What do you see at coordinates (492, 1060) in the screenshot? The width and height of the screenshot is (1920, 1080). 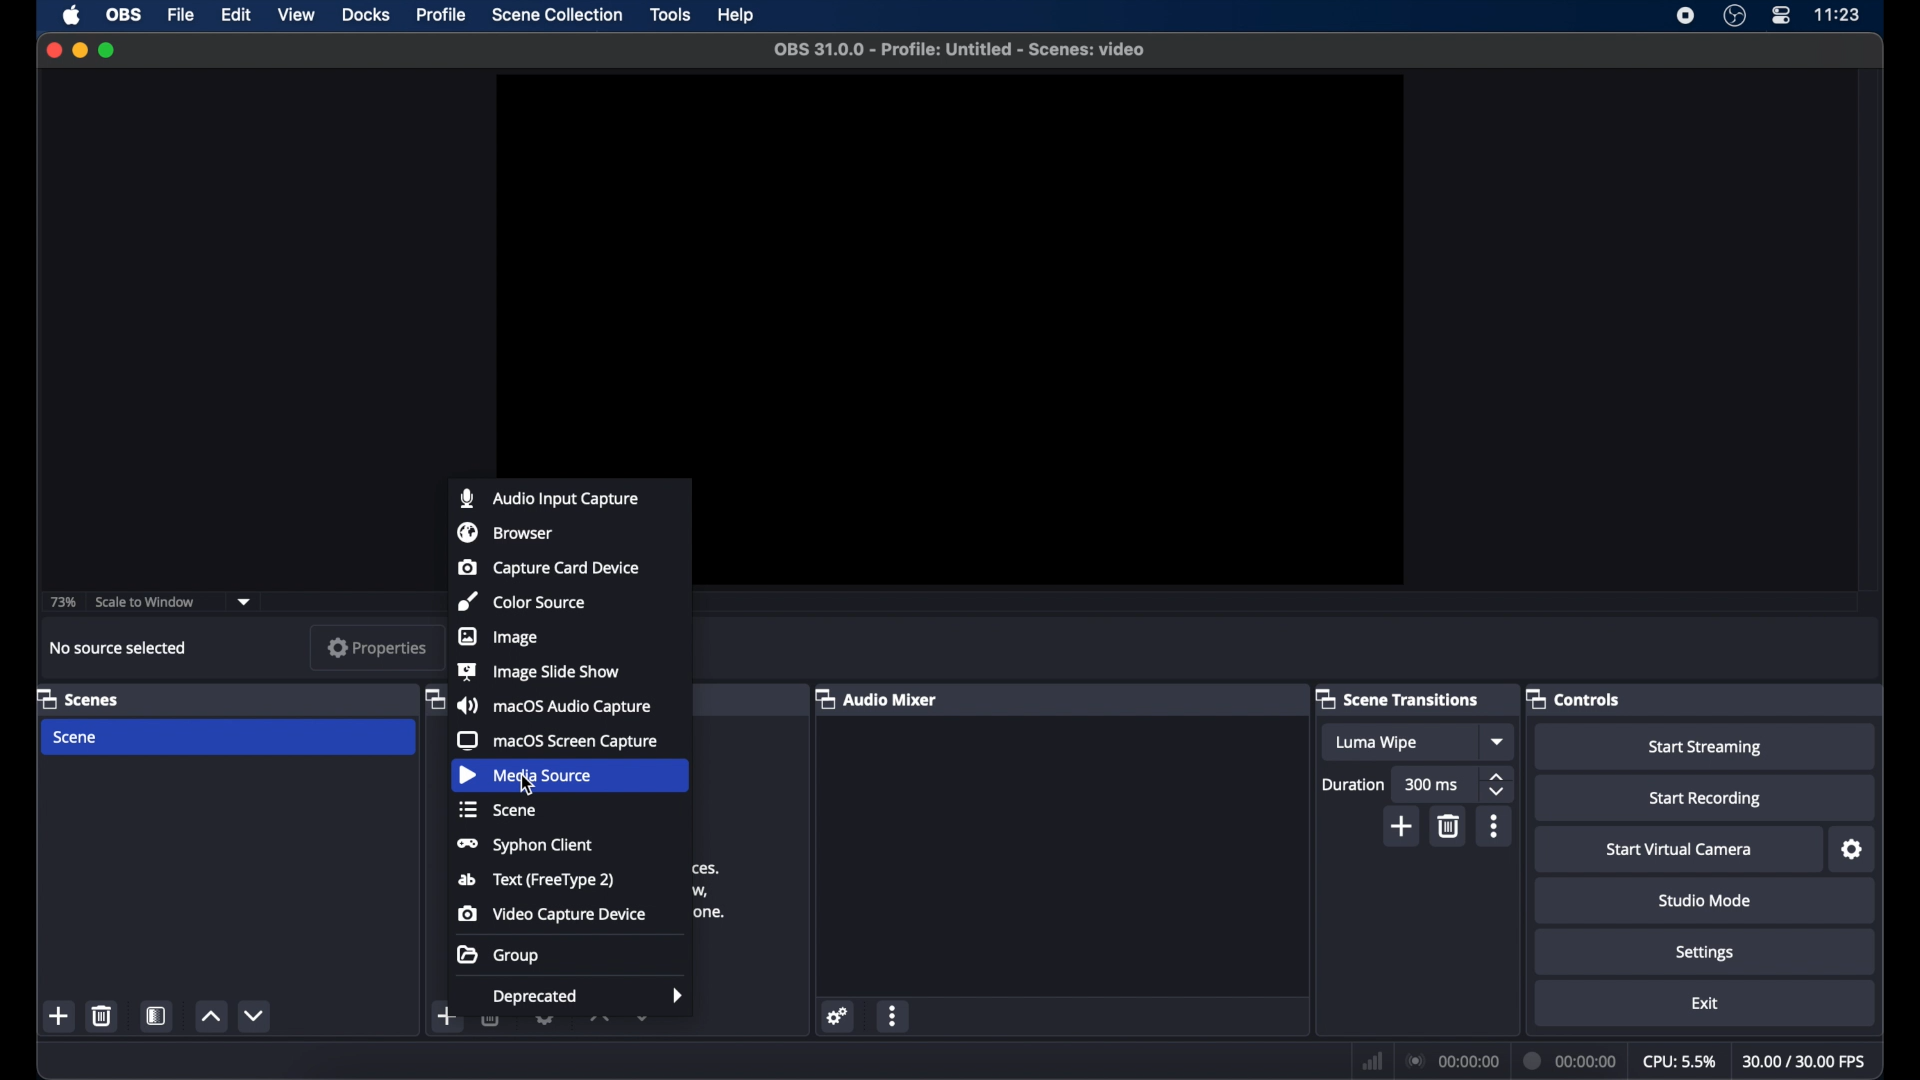 I see `add source` at bounding box center [492, 1060].